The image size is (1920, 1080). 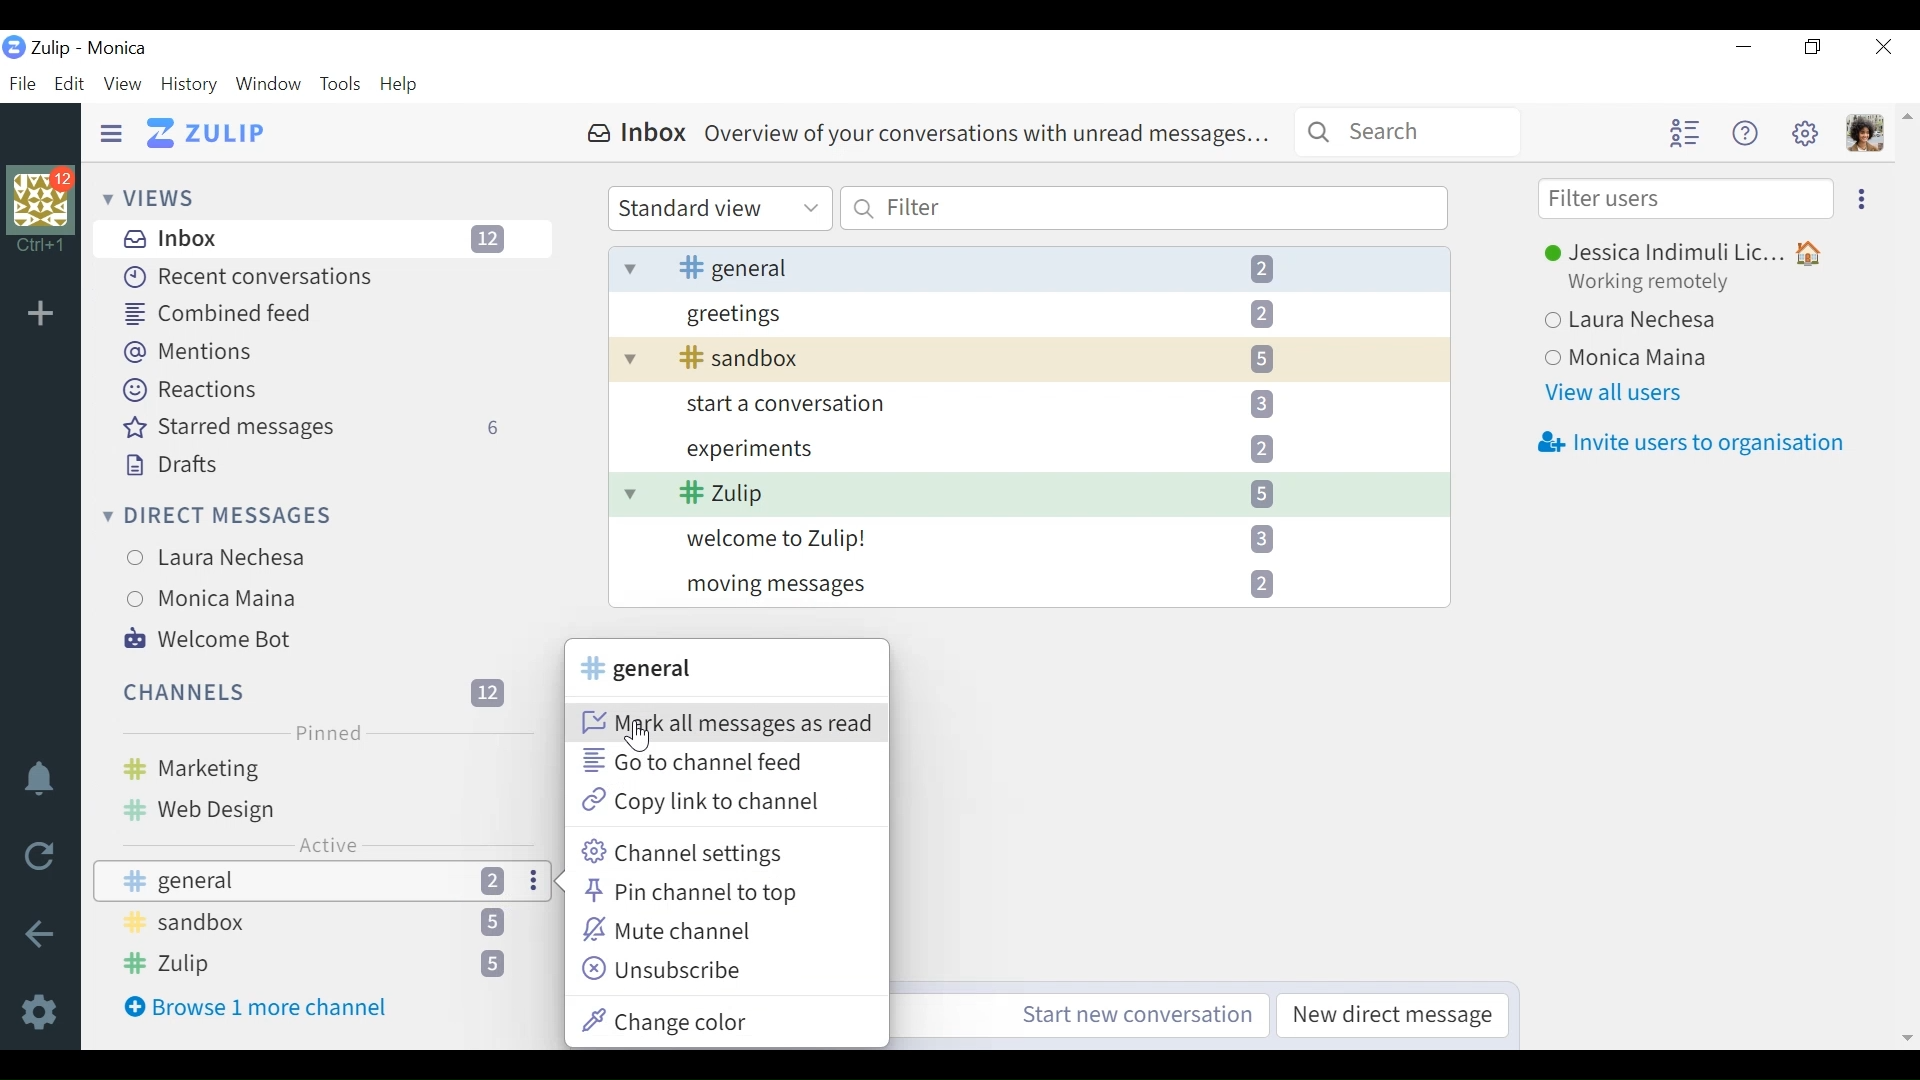 What do you see at coordinates (1408, 130) in the screenshot?
I see `Search` at bounding box center [1408, 130].